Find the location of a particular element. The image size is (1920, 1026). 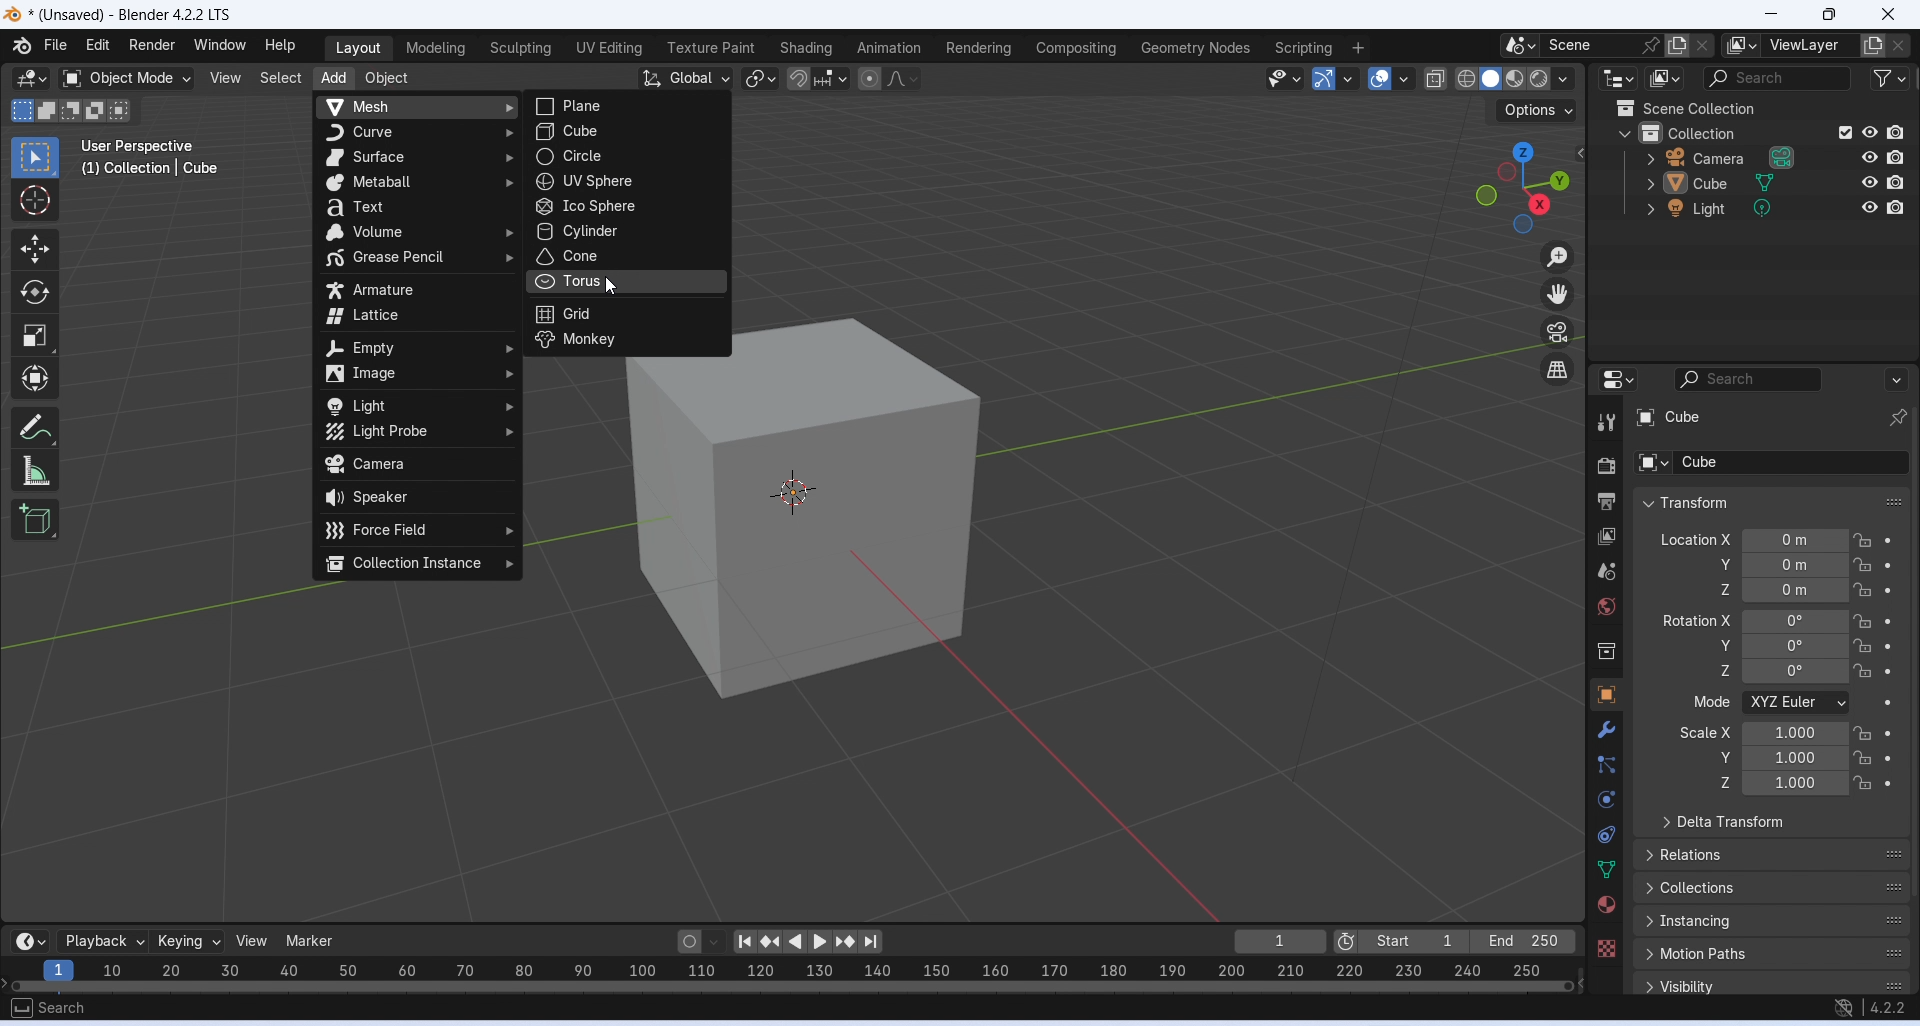

New scene is located at coordinates (1708, 46).